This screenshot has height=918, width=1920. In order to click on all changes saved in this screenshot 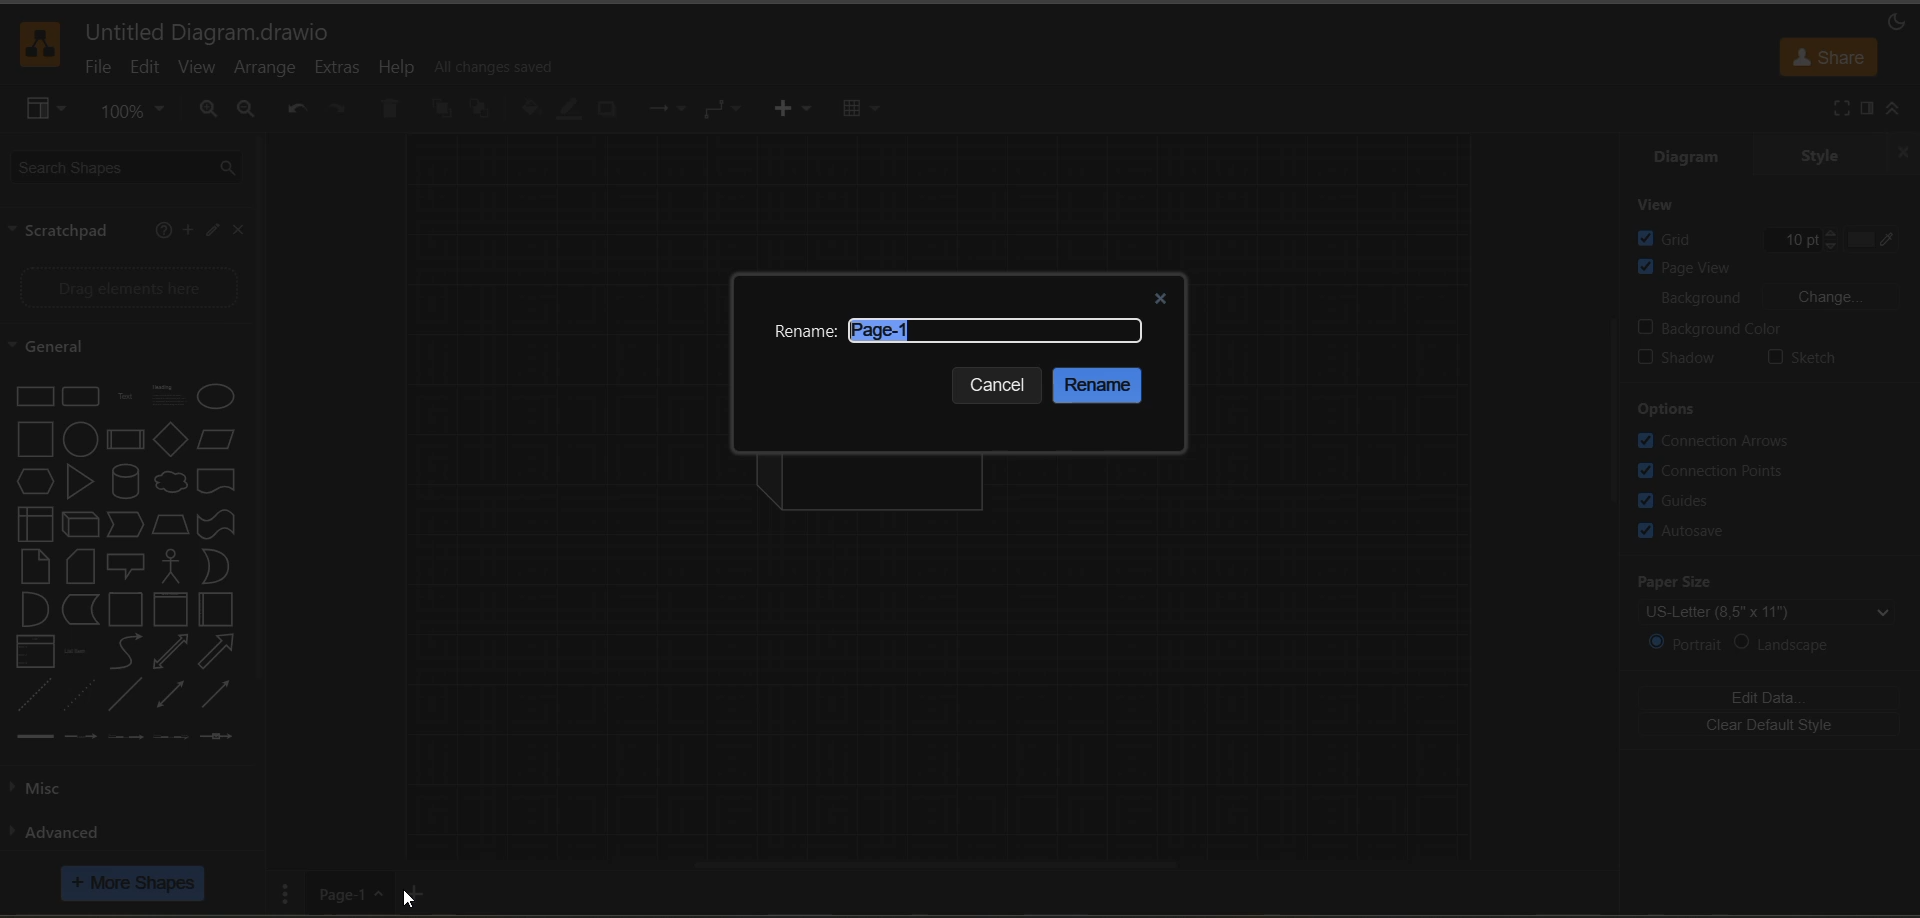, I will do `click(497, 65)`.